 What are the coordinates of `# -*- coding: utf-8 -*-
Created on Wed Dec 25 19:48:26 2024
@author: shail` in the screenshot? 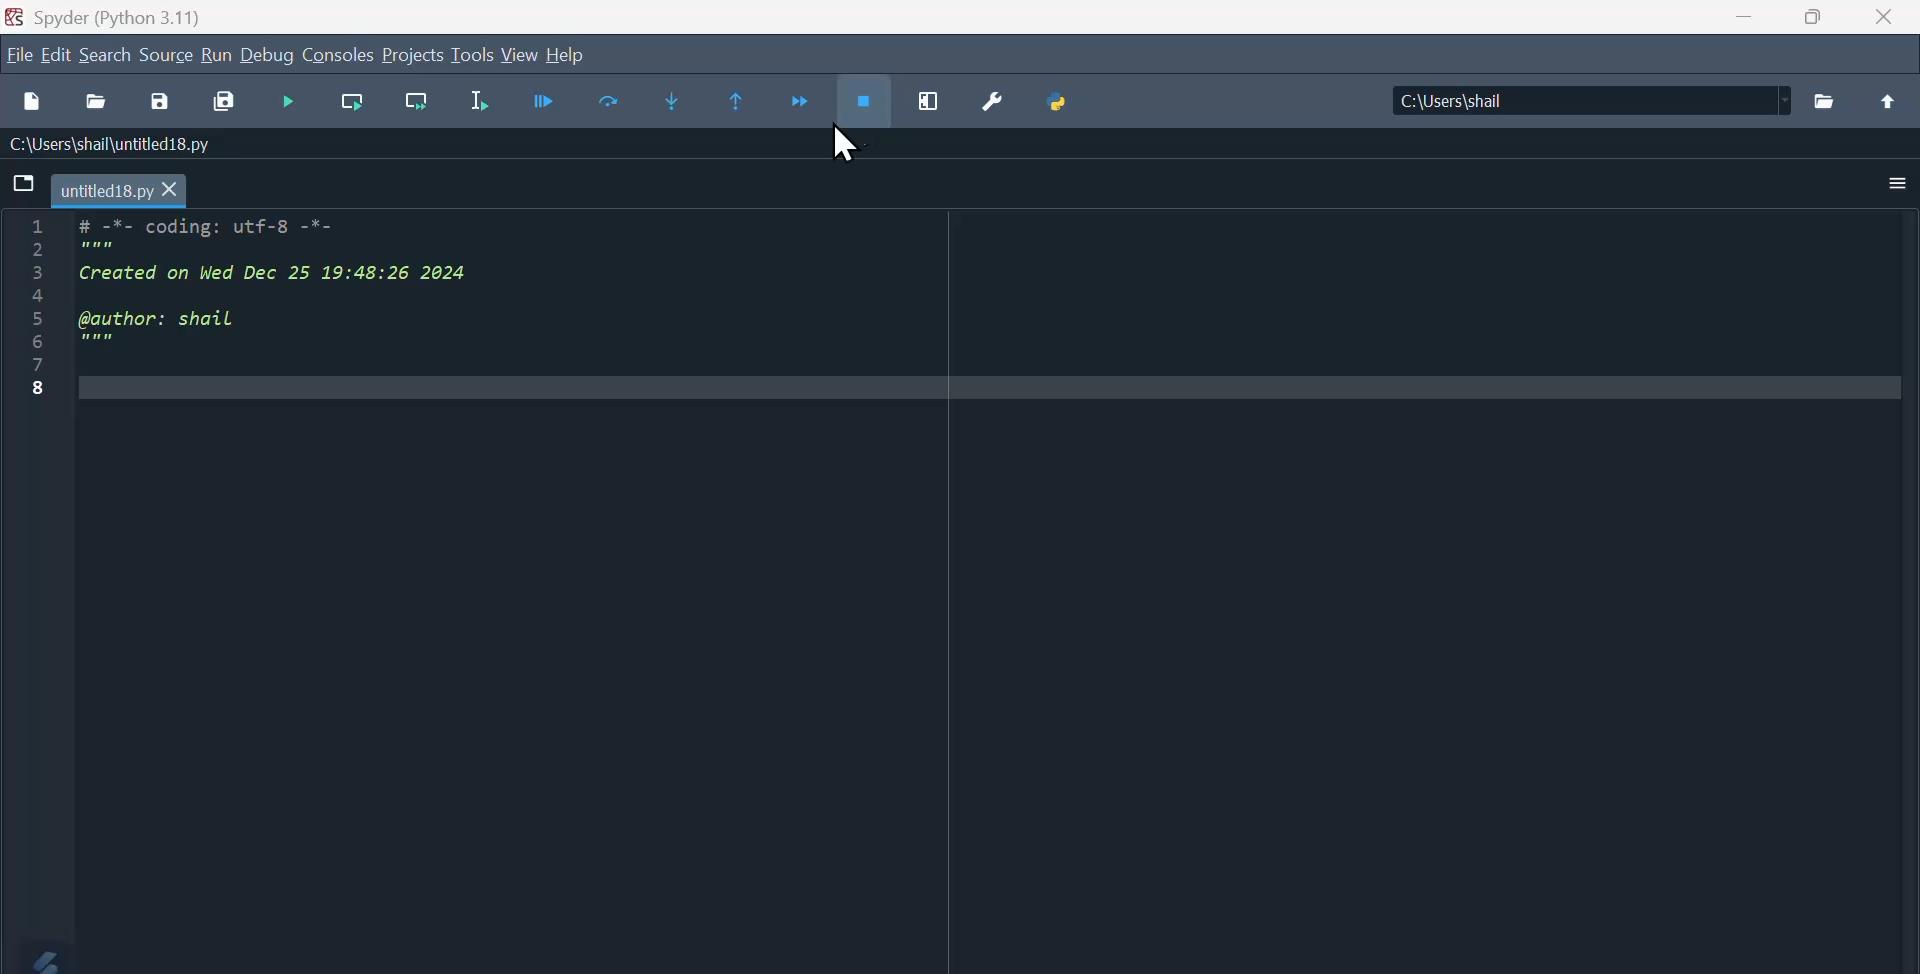 It's located at (280, 285).